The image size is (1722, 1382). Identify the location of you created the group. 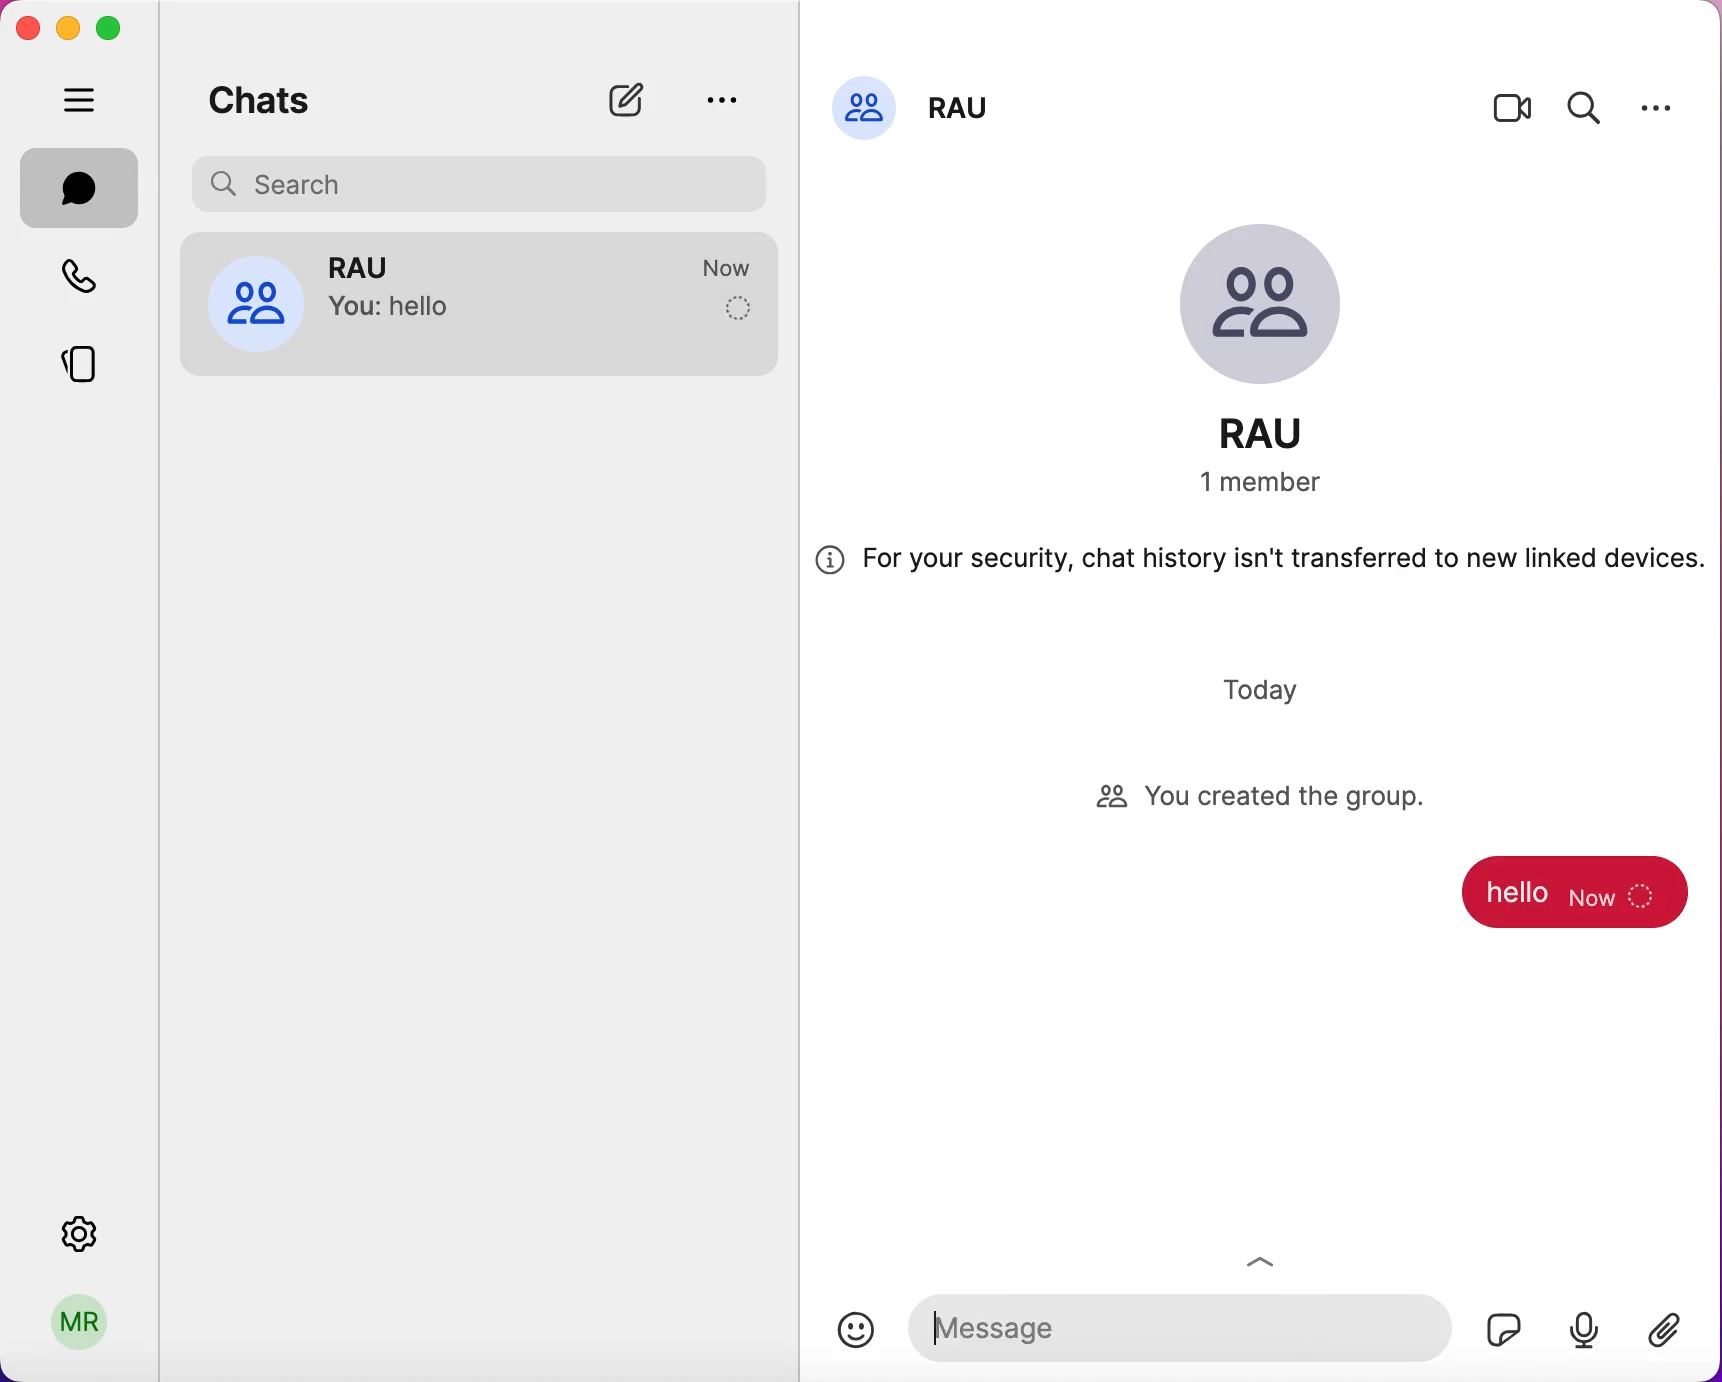
(1281, 799).